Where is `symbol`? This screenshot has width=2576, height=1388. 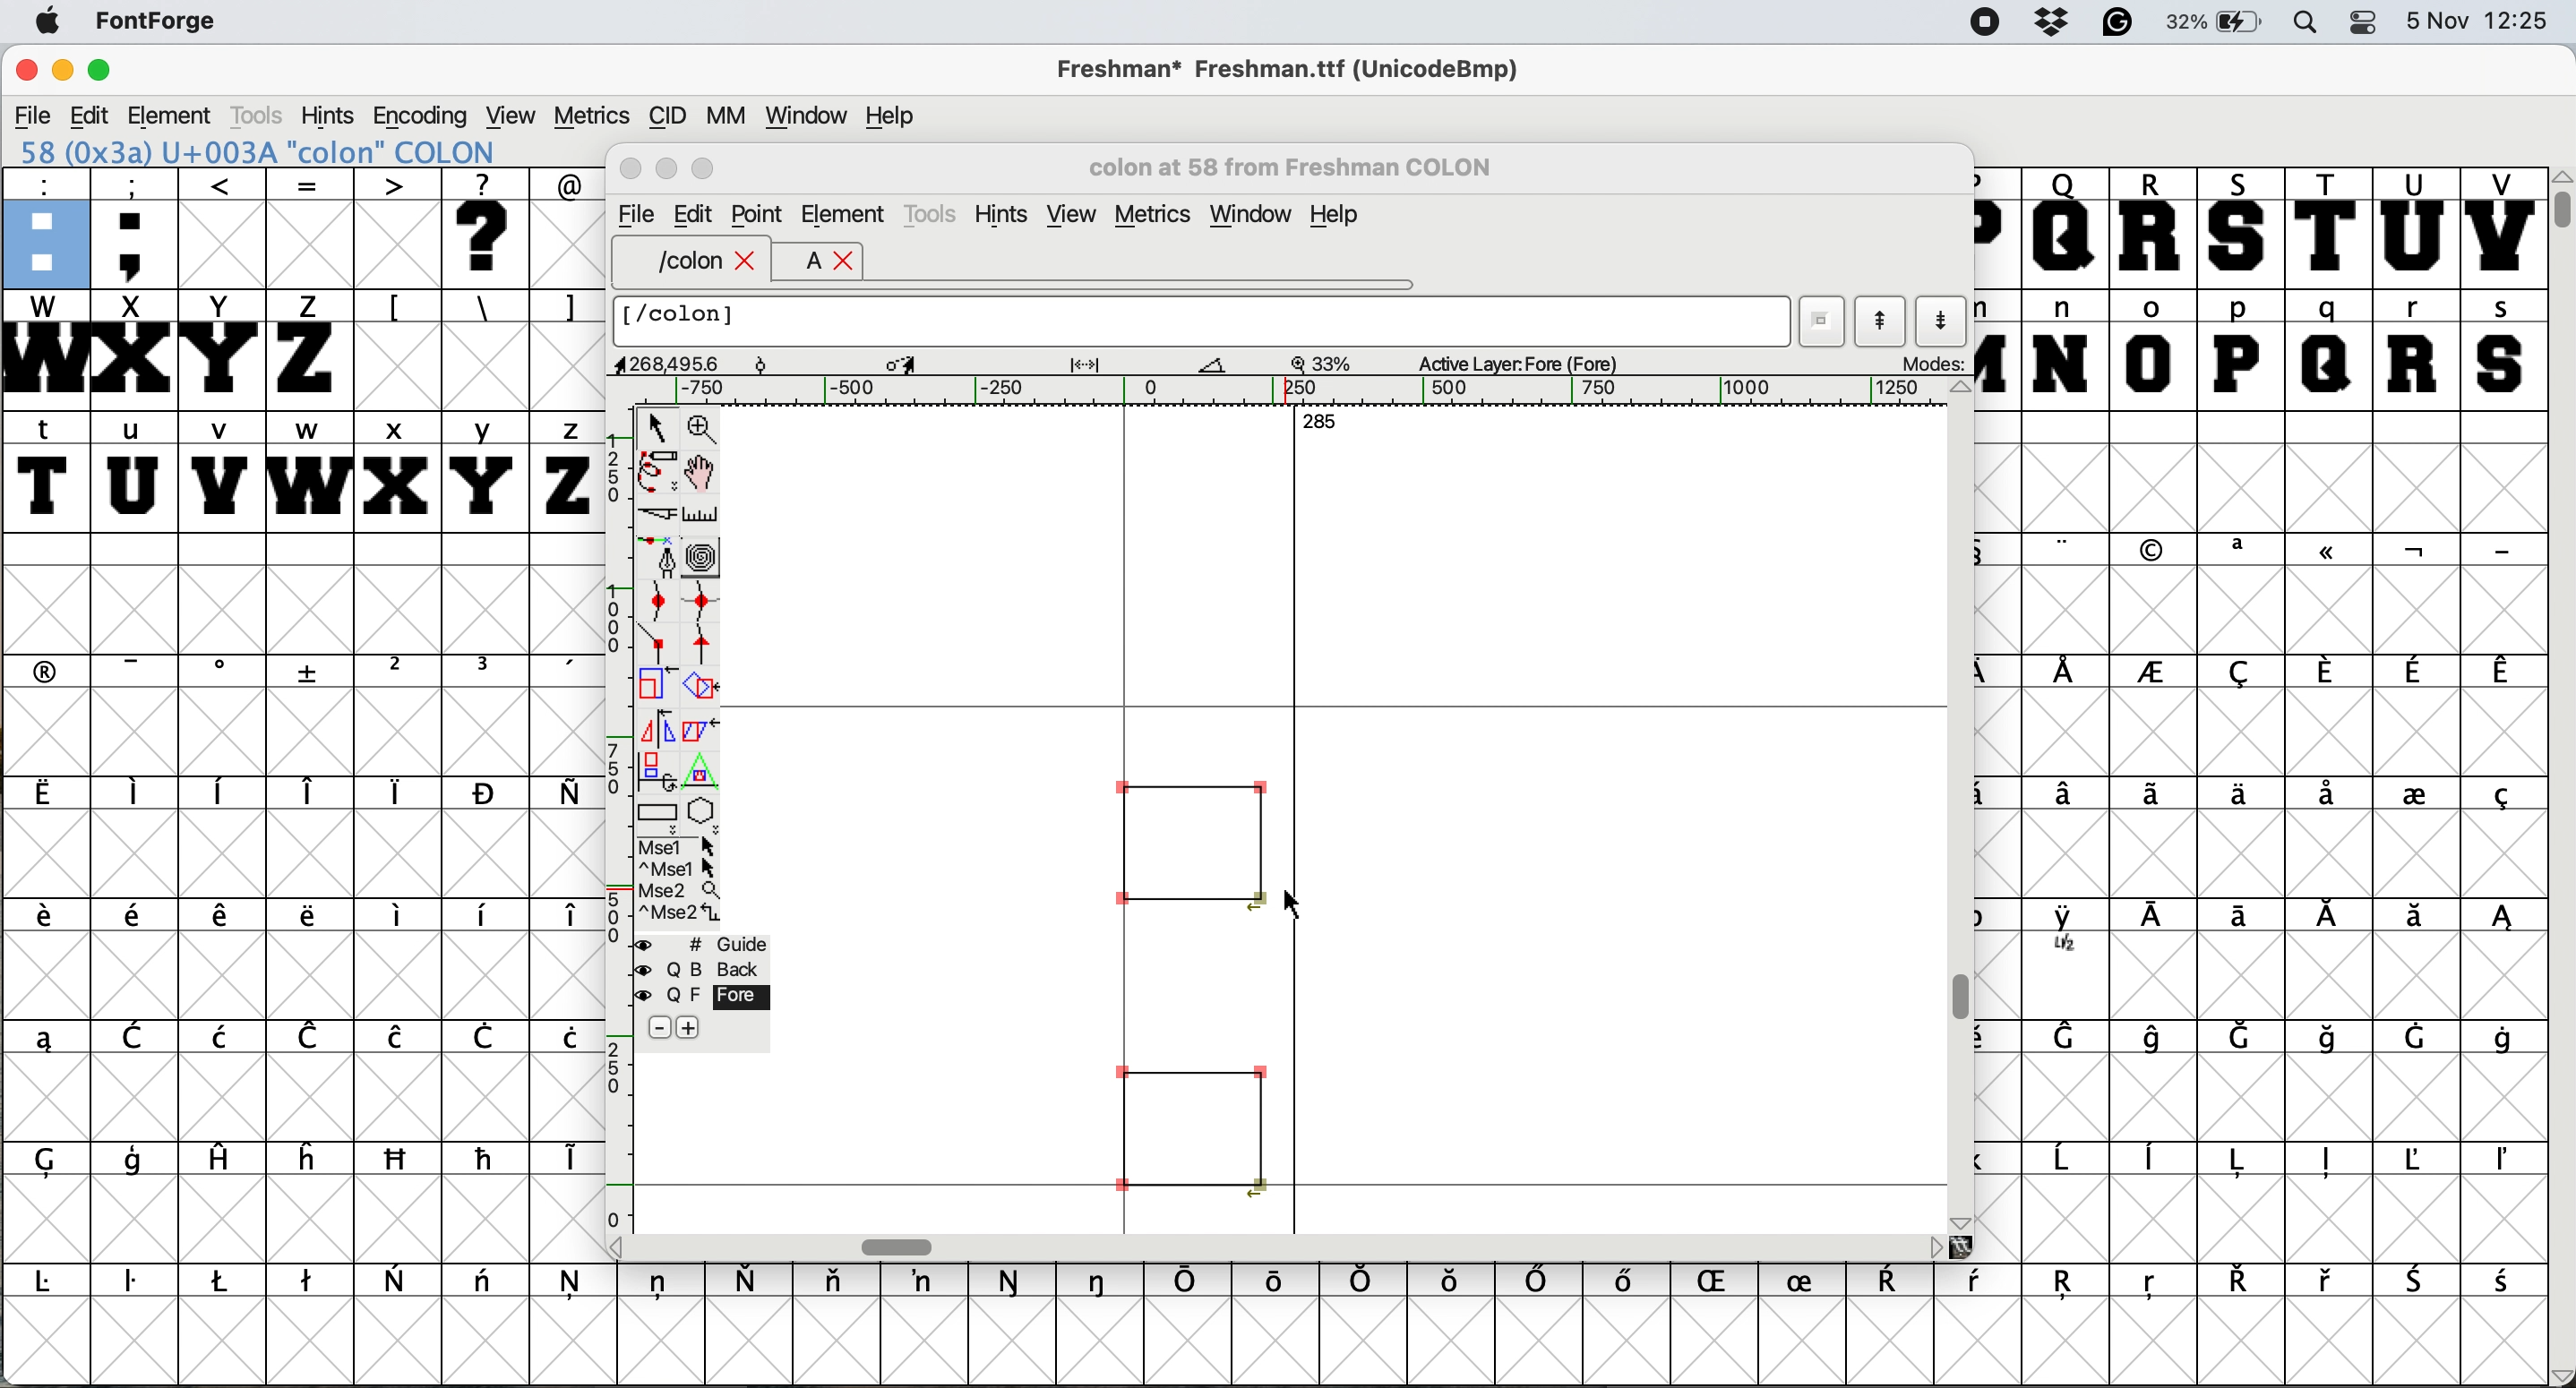
symbol is located at coordinates (1541, 1282).